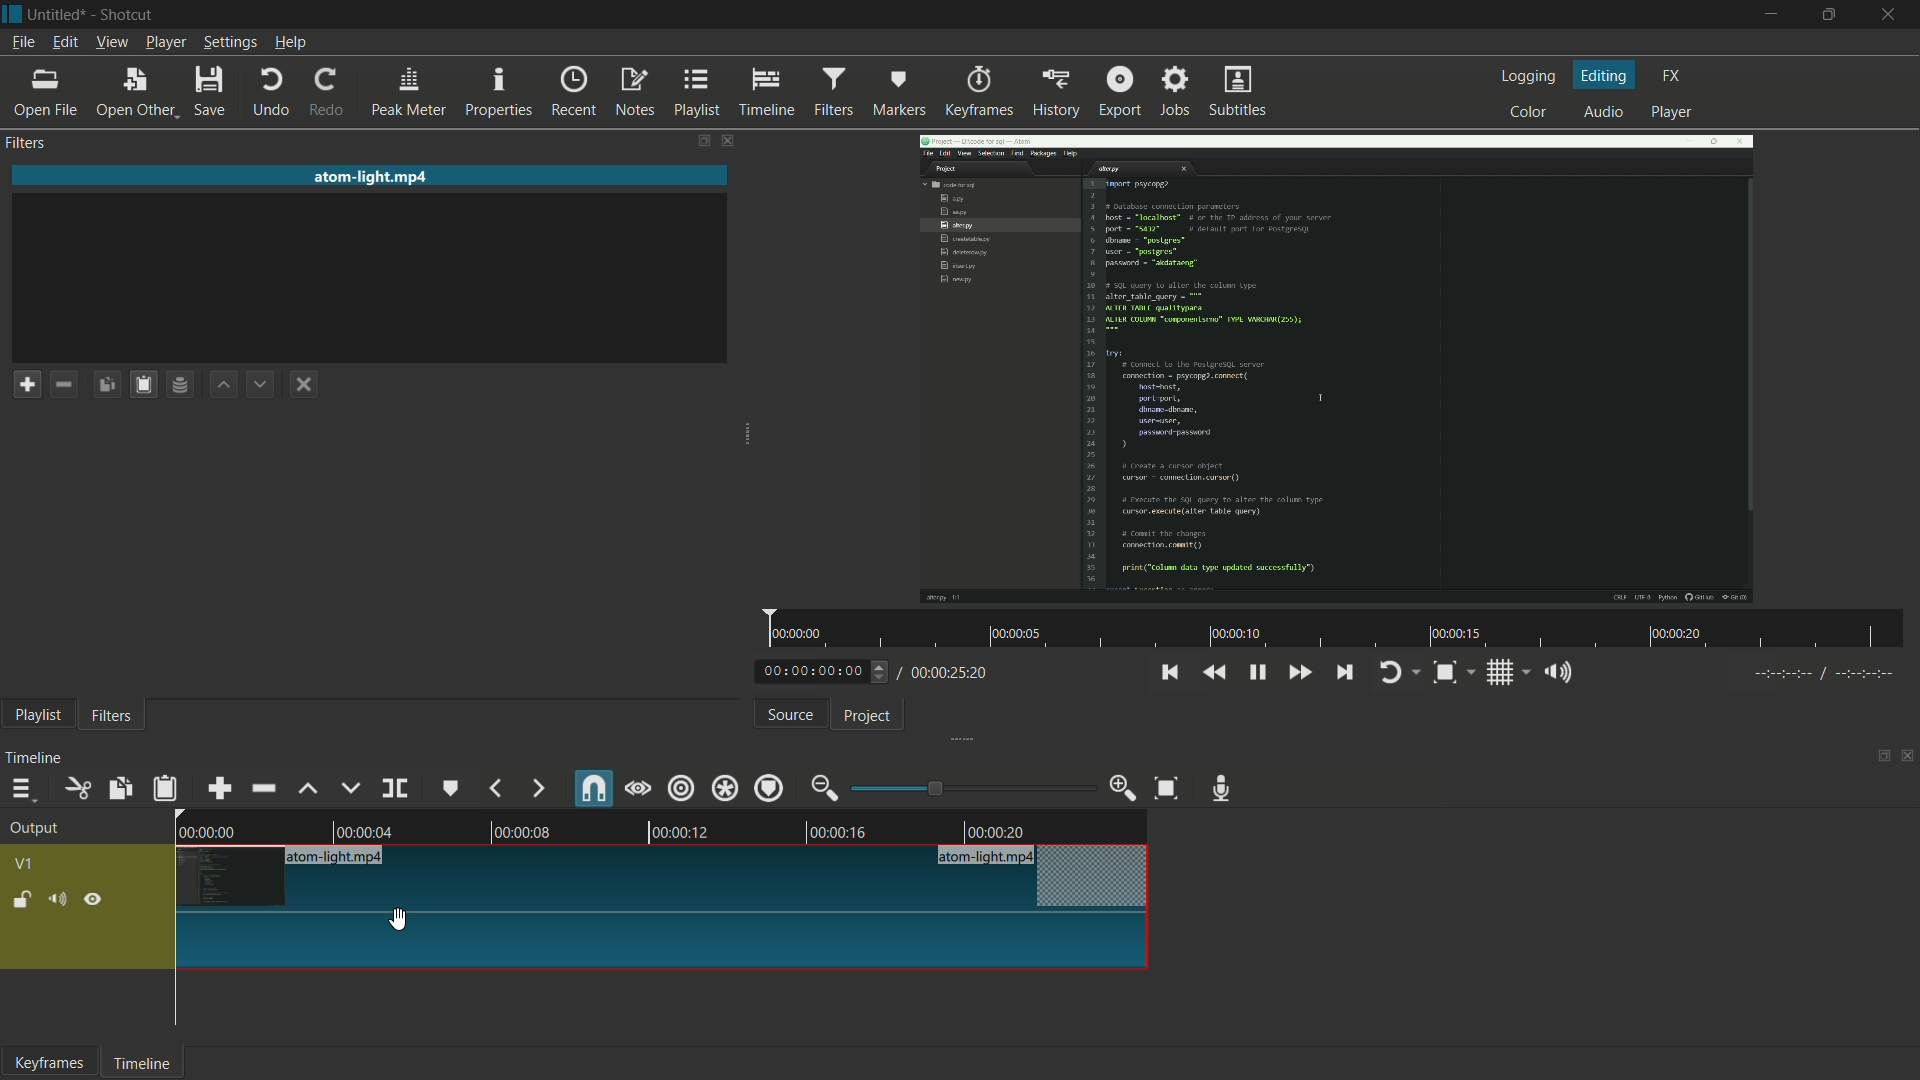 The height and width of the screenshot is (1080, 1920). What do you see at coordinates (1123, 788) in the screenshot?
I see `zoom in` at bounding box center [1123, 788].